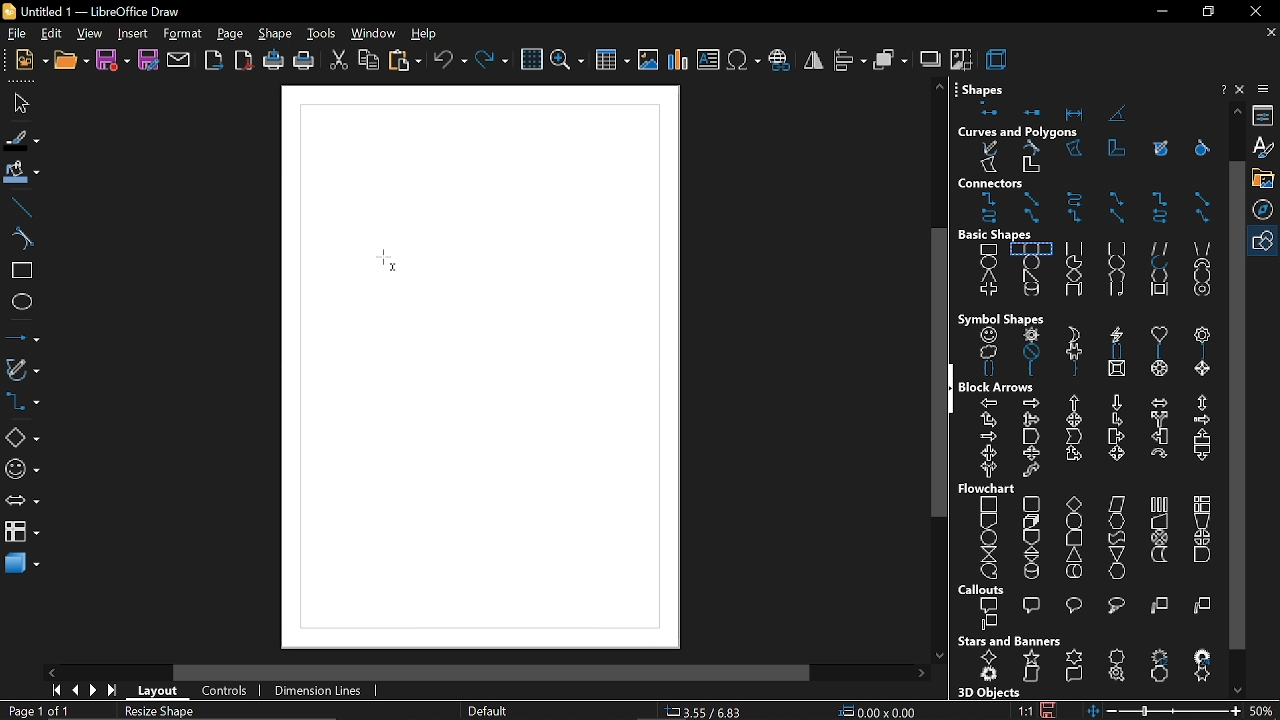 The width and height of the screenshot is (1280, 720). I want to click on sidebar settings, so click(1265, 89).